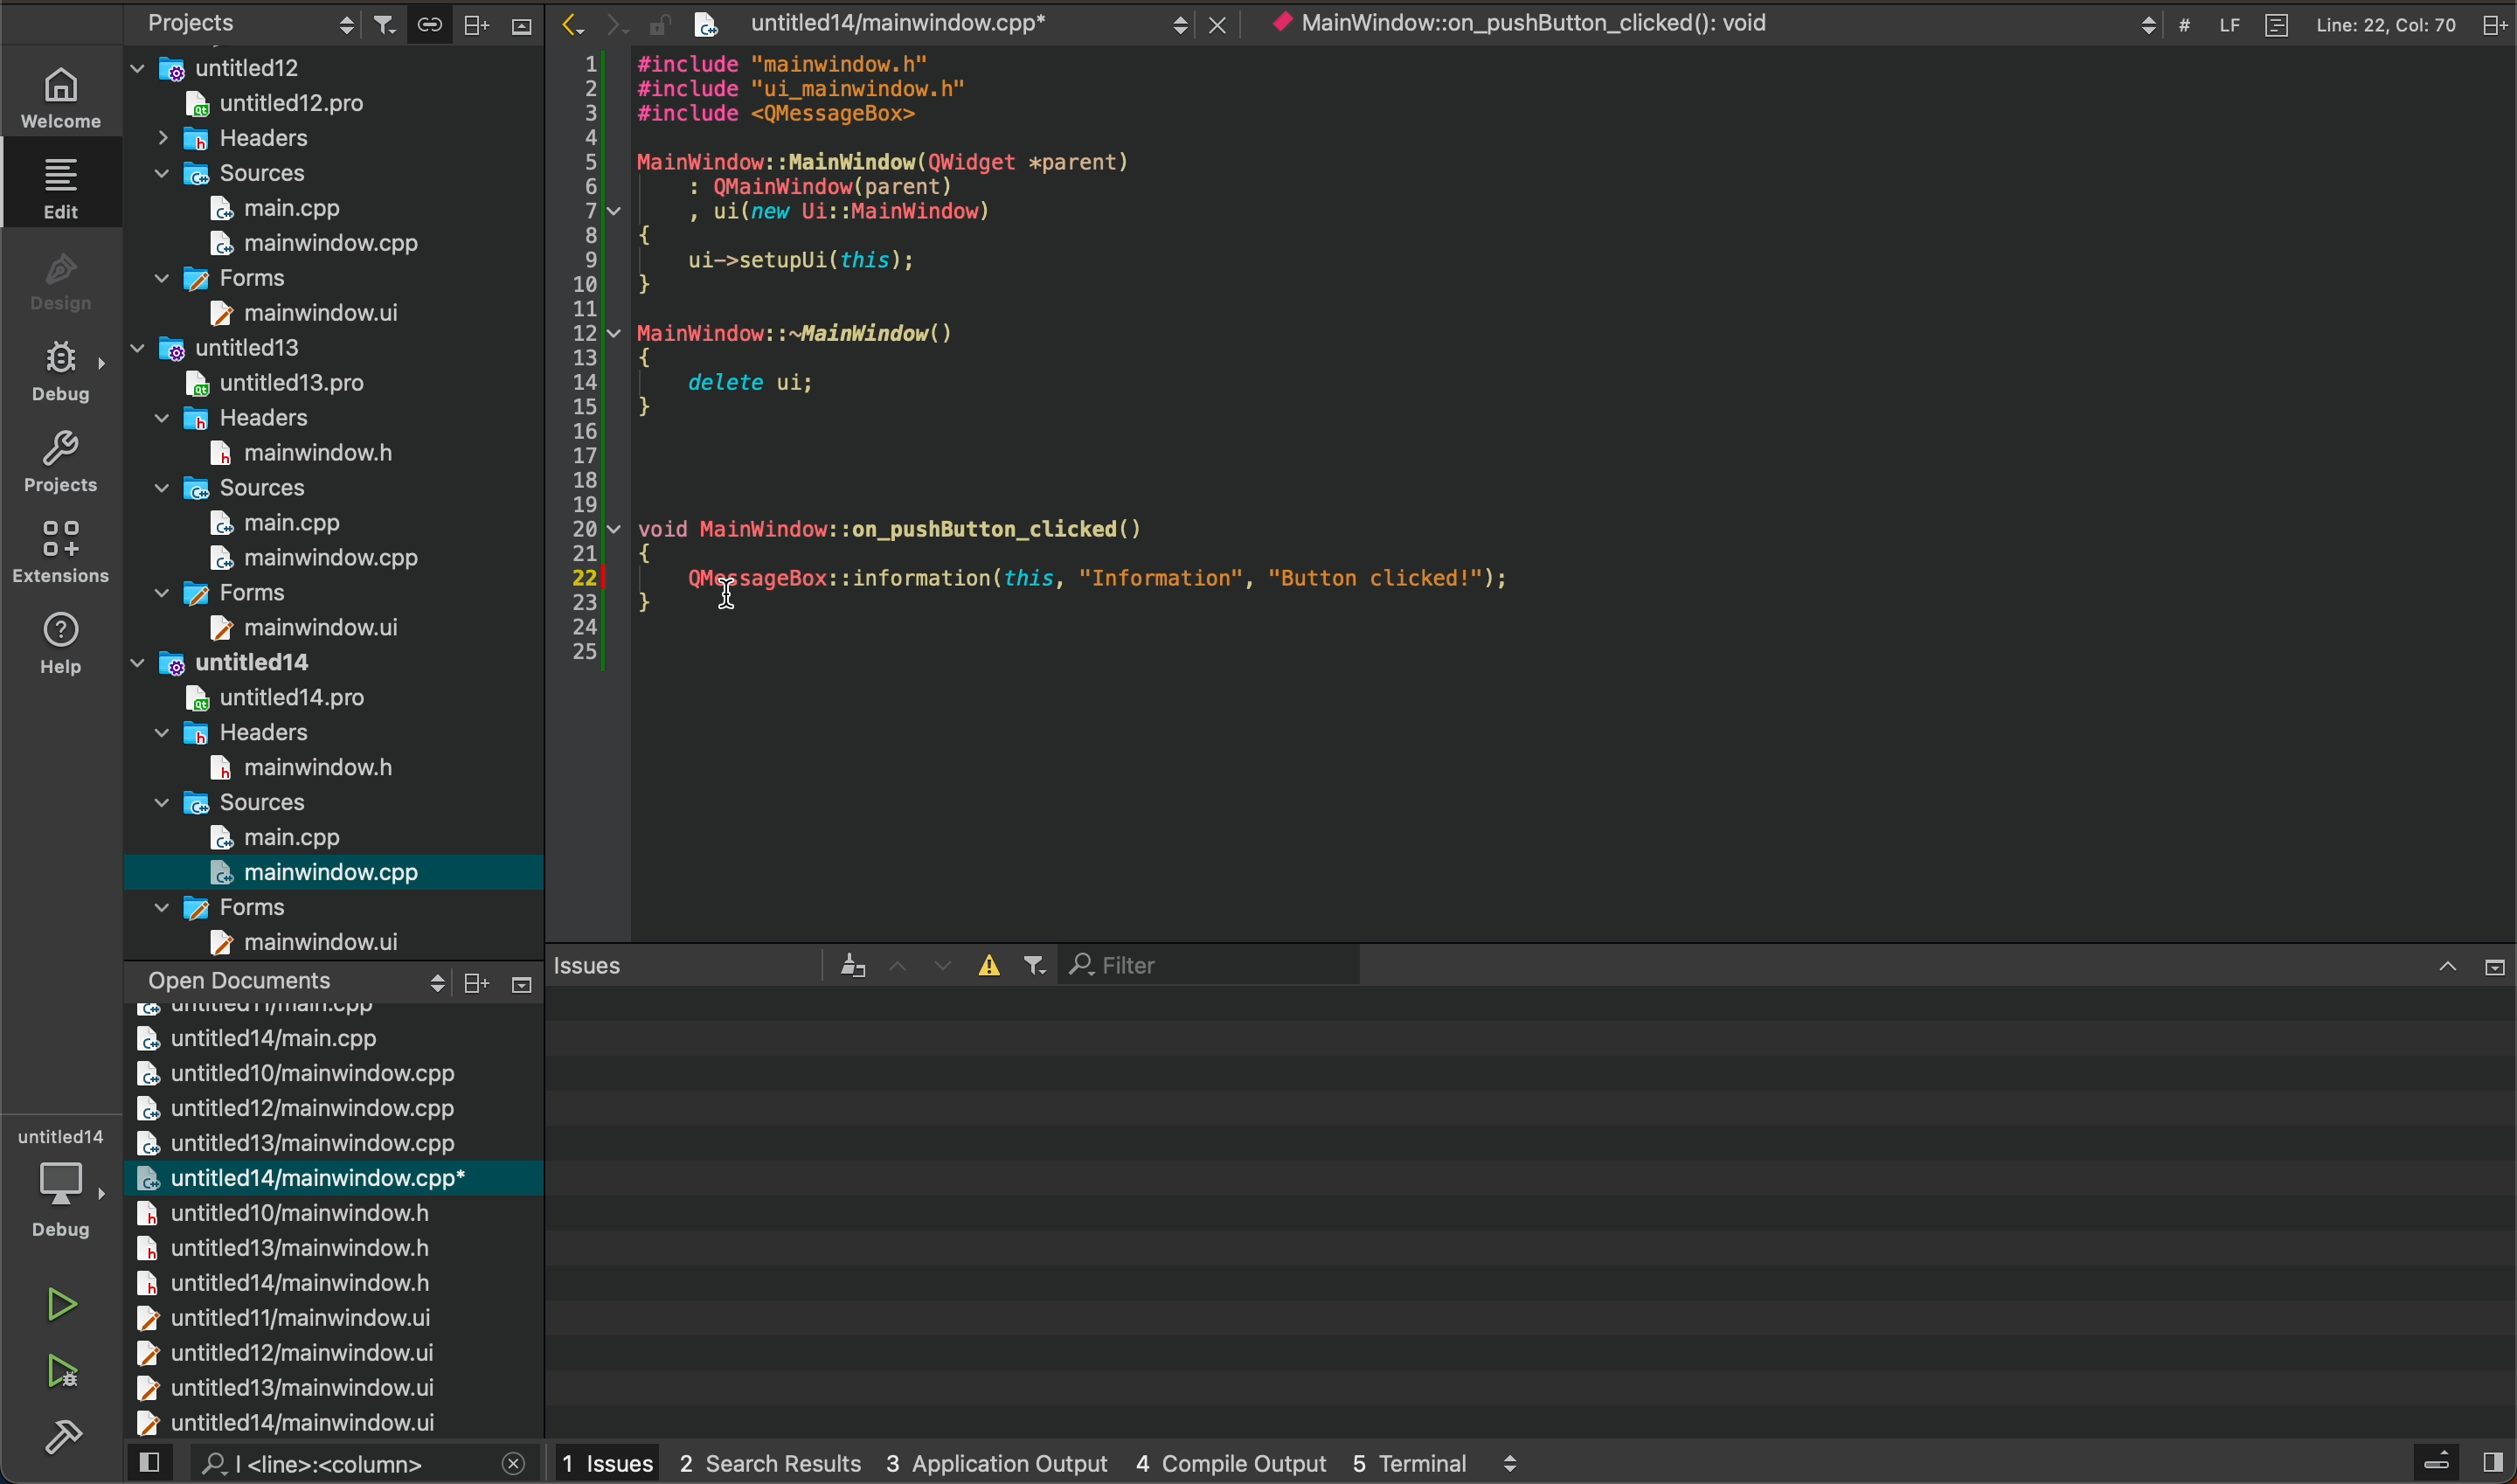 This screenshot has height=1484, width=2517. Describe the element at coordinates (2308, 24) in the screenshot. I see `file logs` at that location.